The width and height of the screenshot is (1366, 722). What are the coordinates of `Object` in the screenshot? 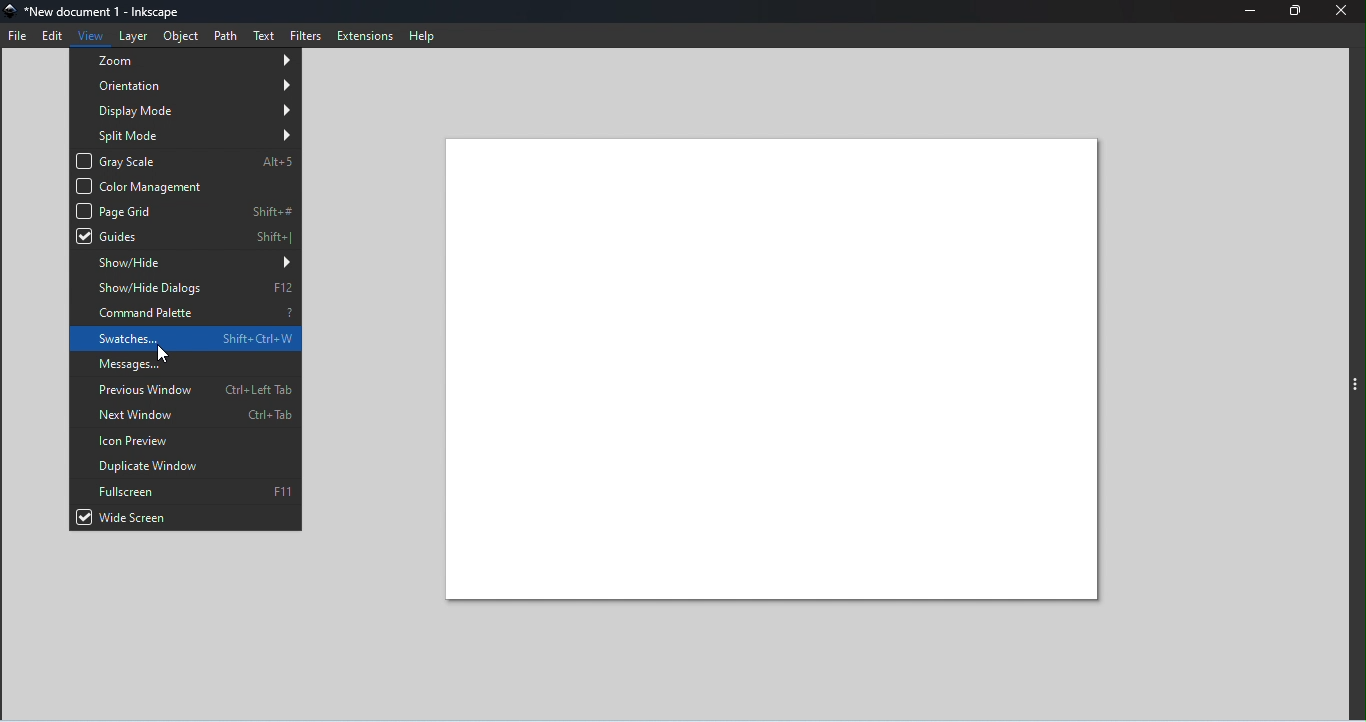 It's located at (187, 37).